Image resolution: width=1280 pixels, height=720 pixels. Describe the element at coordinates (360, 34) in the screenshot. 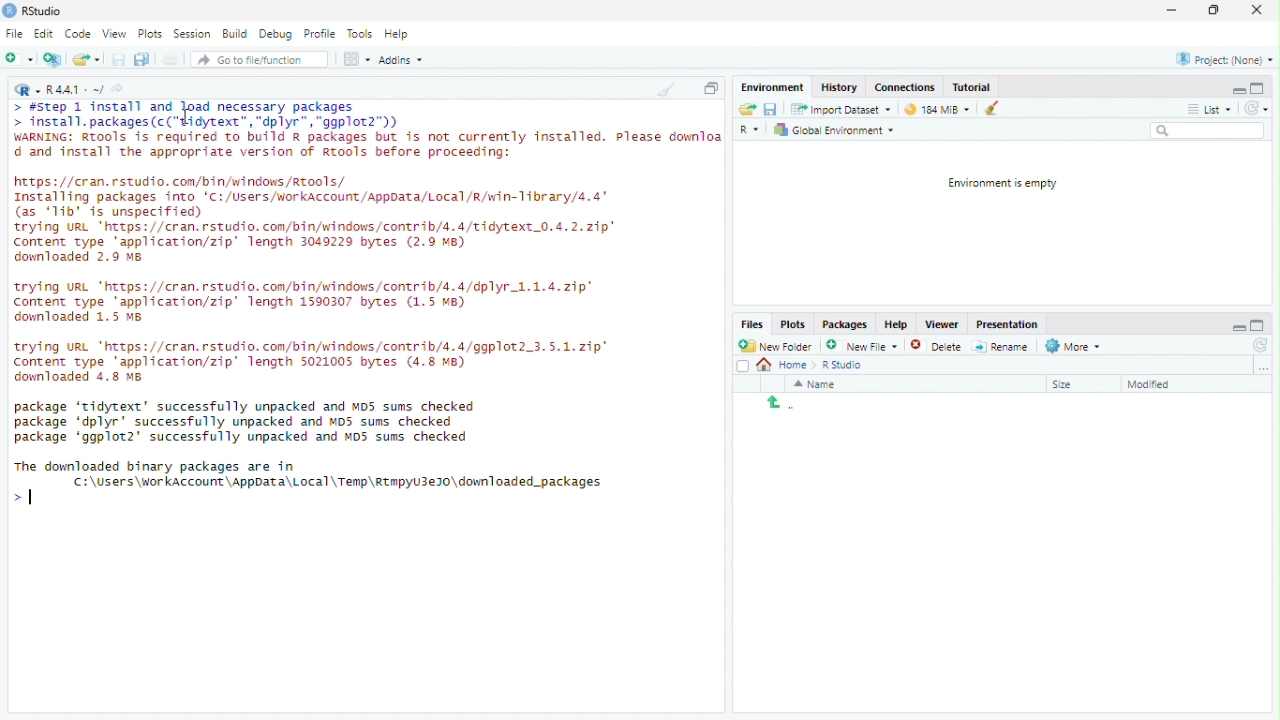

I see `Tools` at that location.